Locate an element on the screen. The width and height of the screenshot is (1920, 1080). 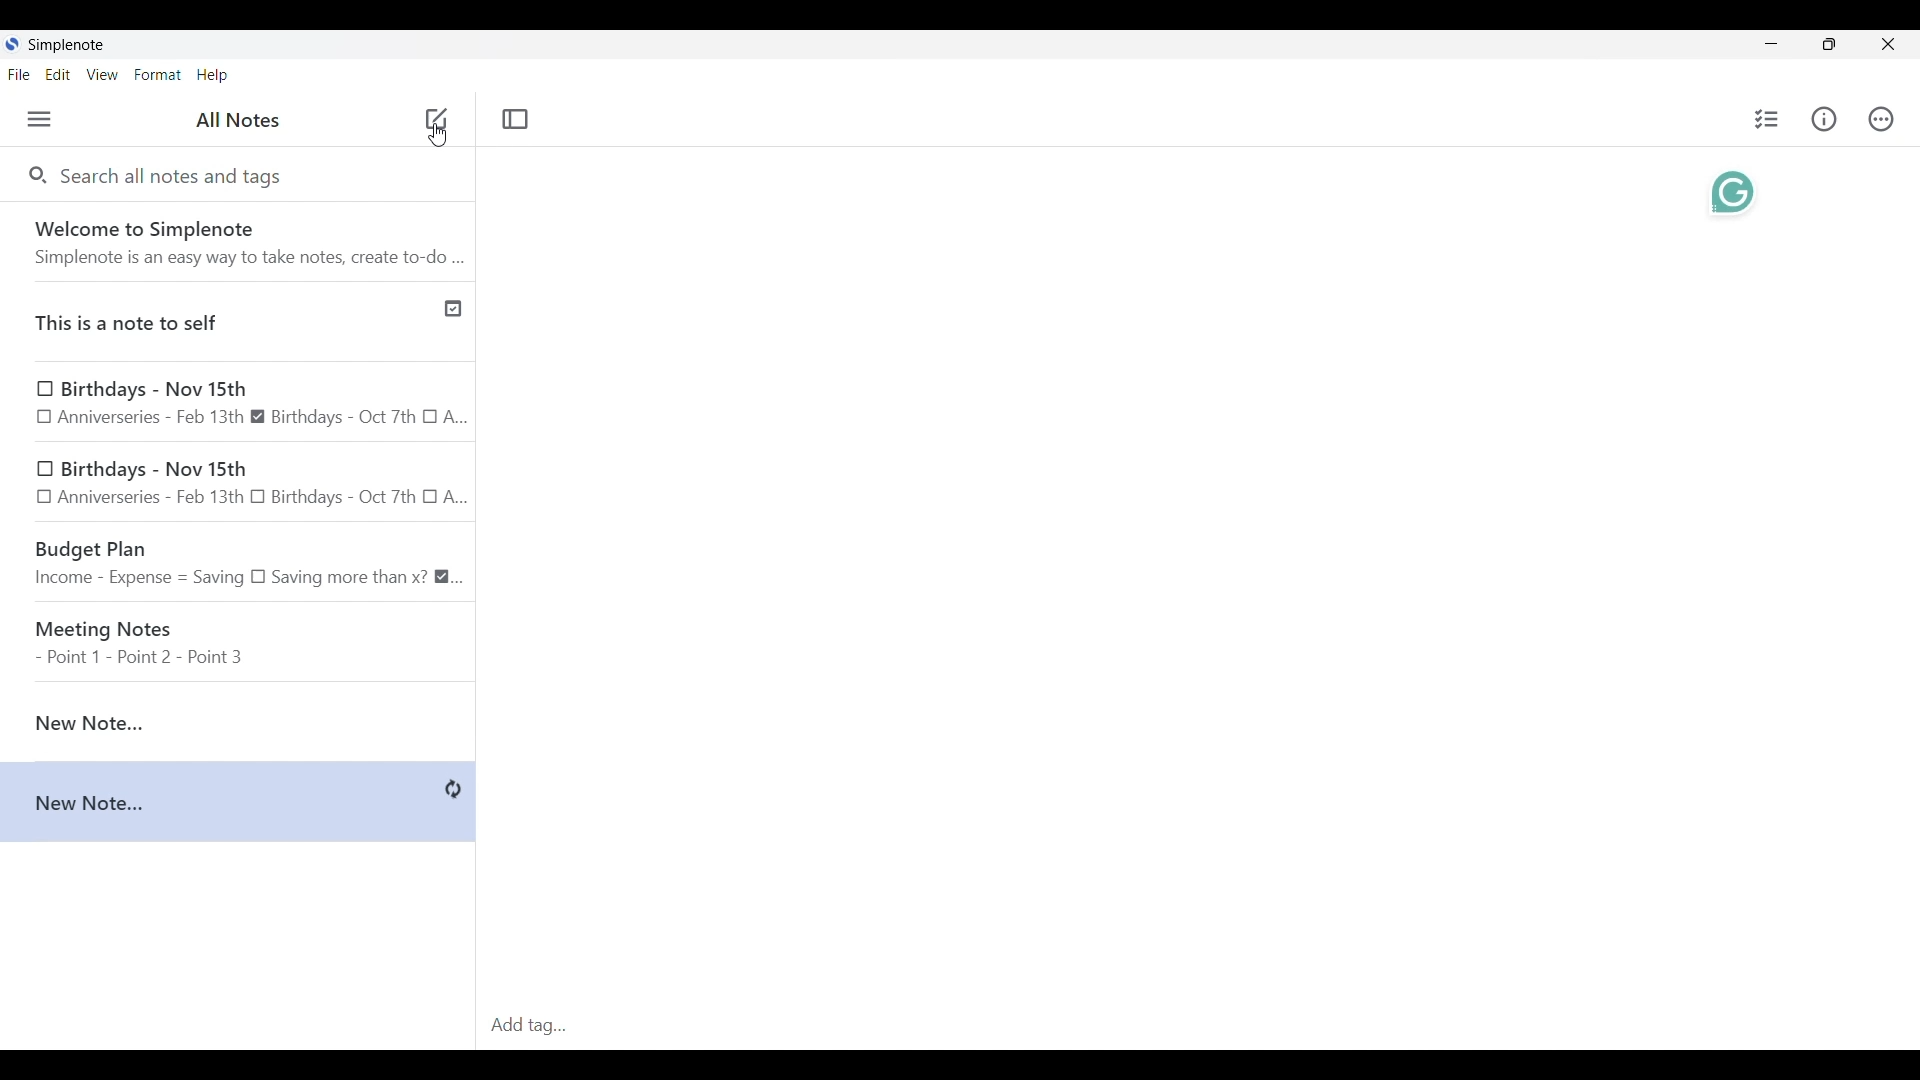
Show interface in a smaller tab is located at coordinates (1830, 44).